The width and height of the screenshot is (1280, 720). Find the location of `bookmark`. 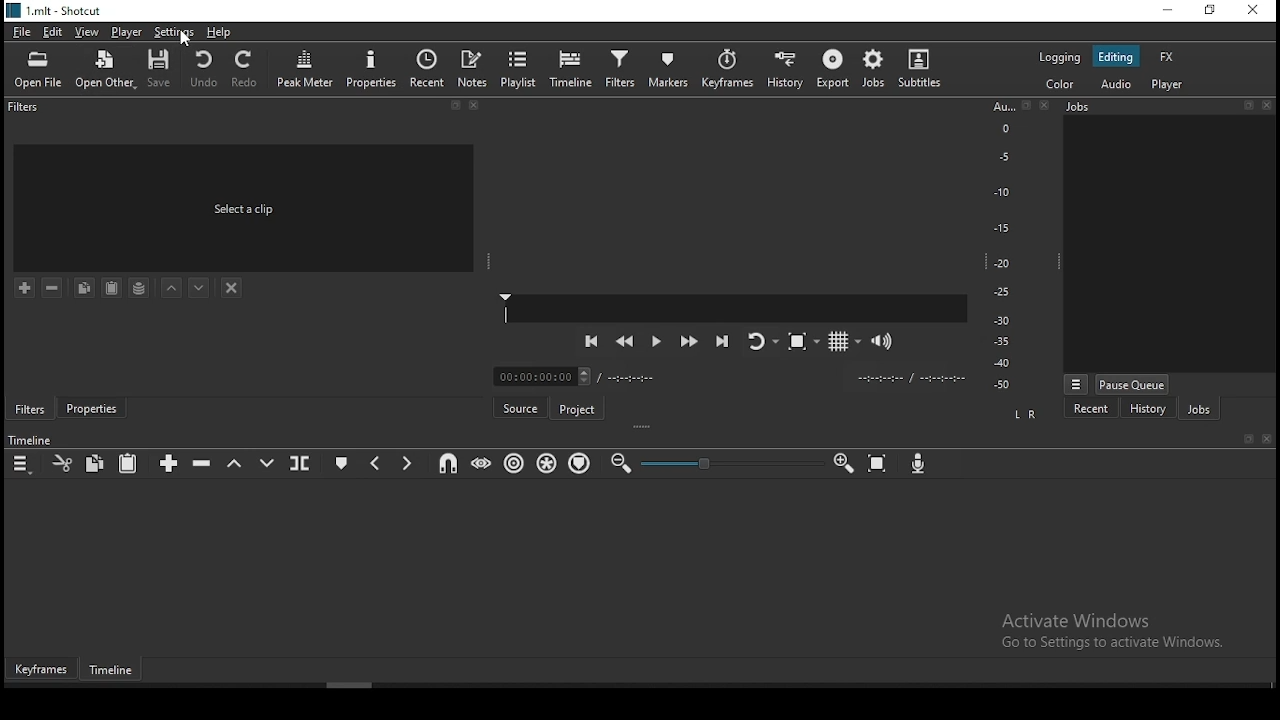

bookmark is located at coordinates (455, 107).